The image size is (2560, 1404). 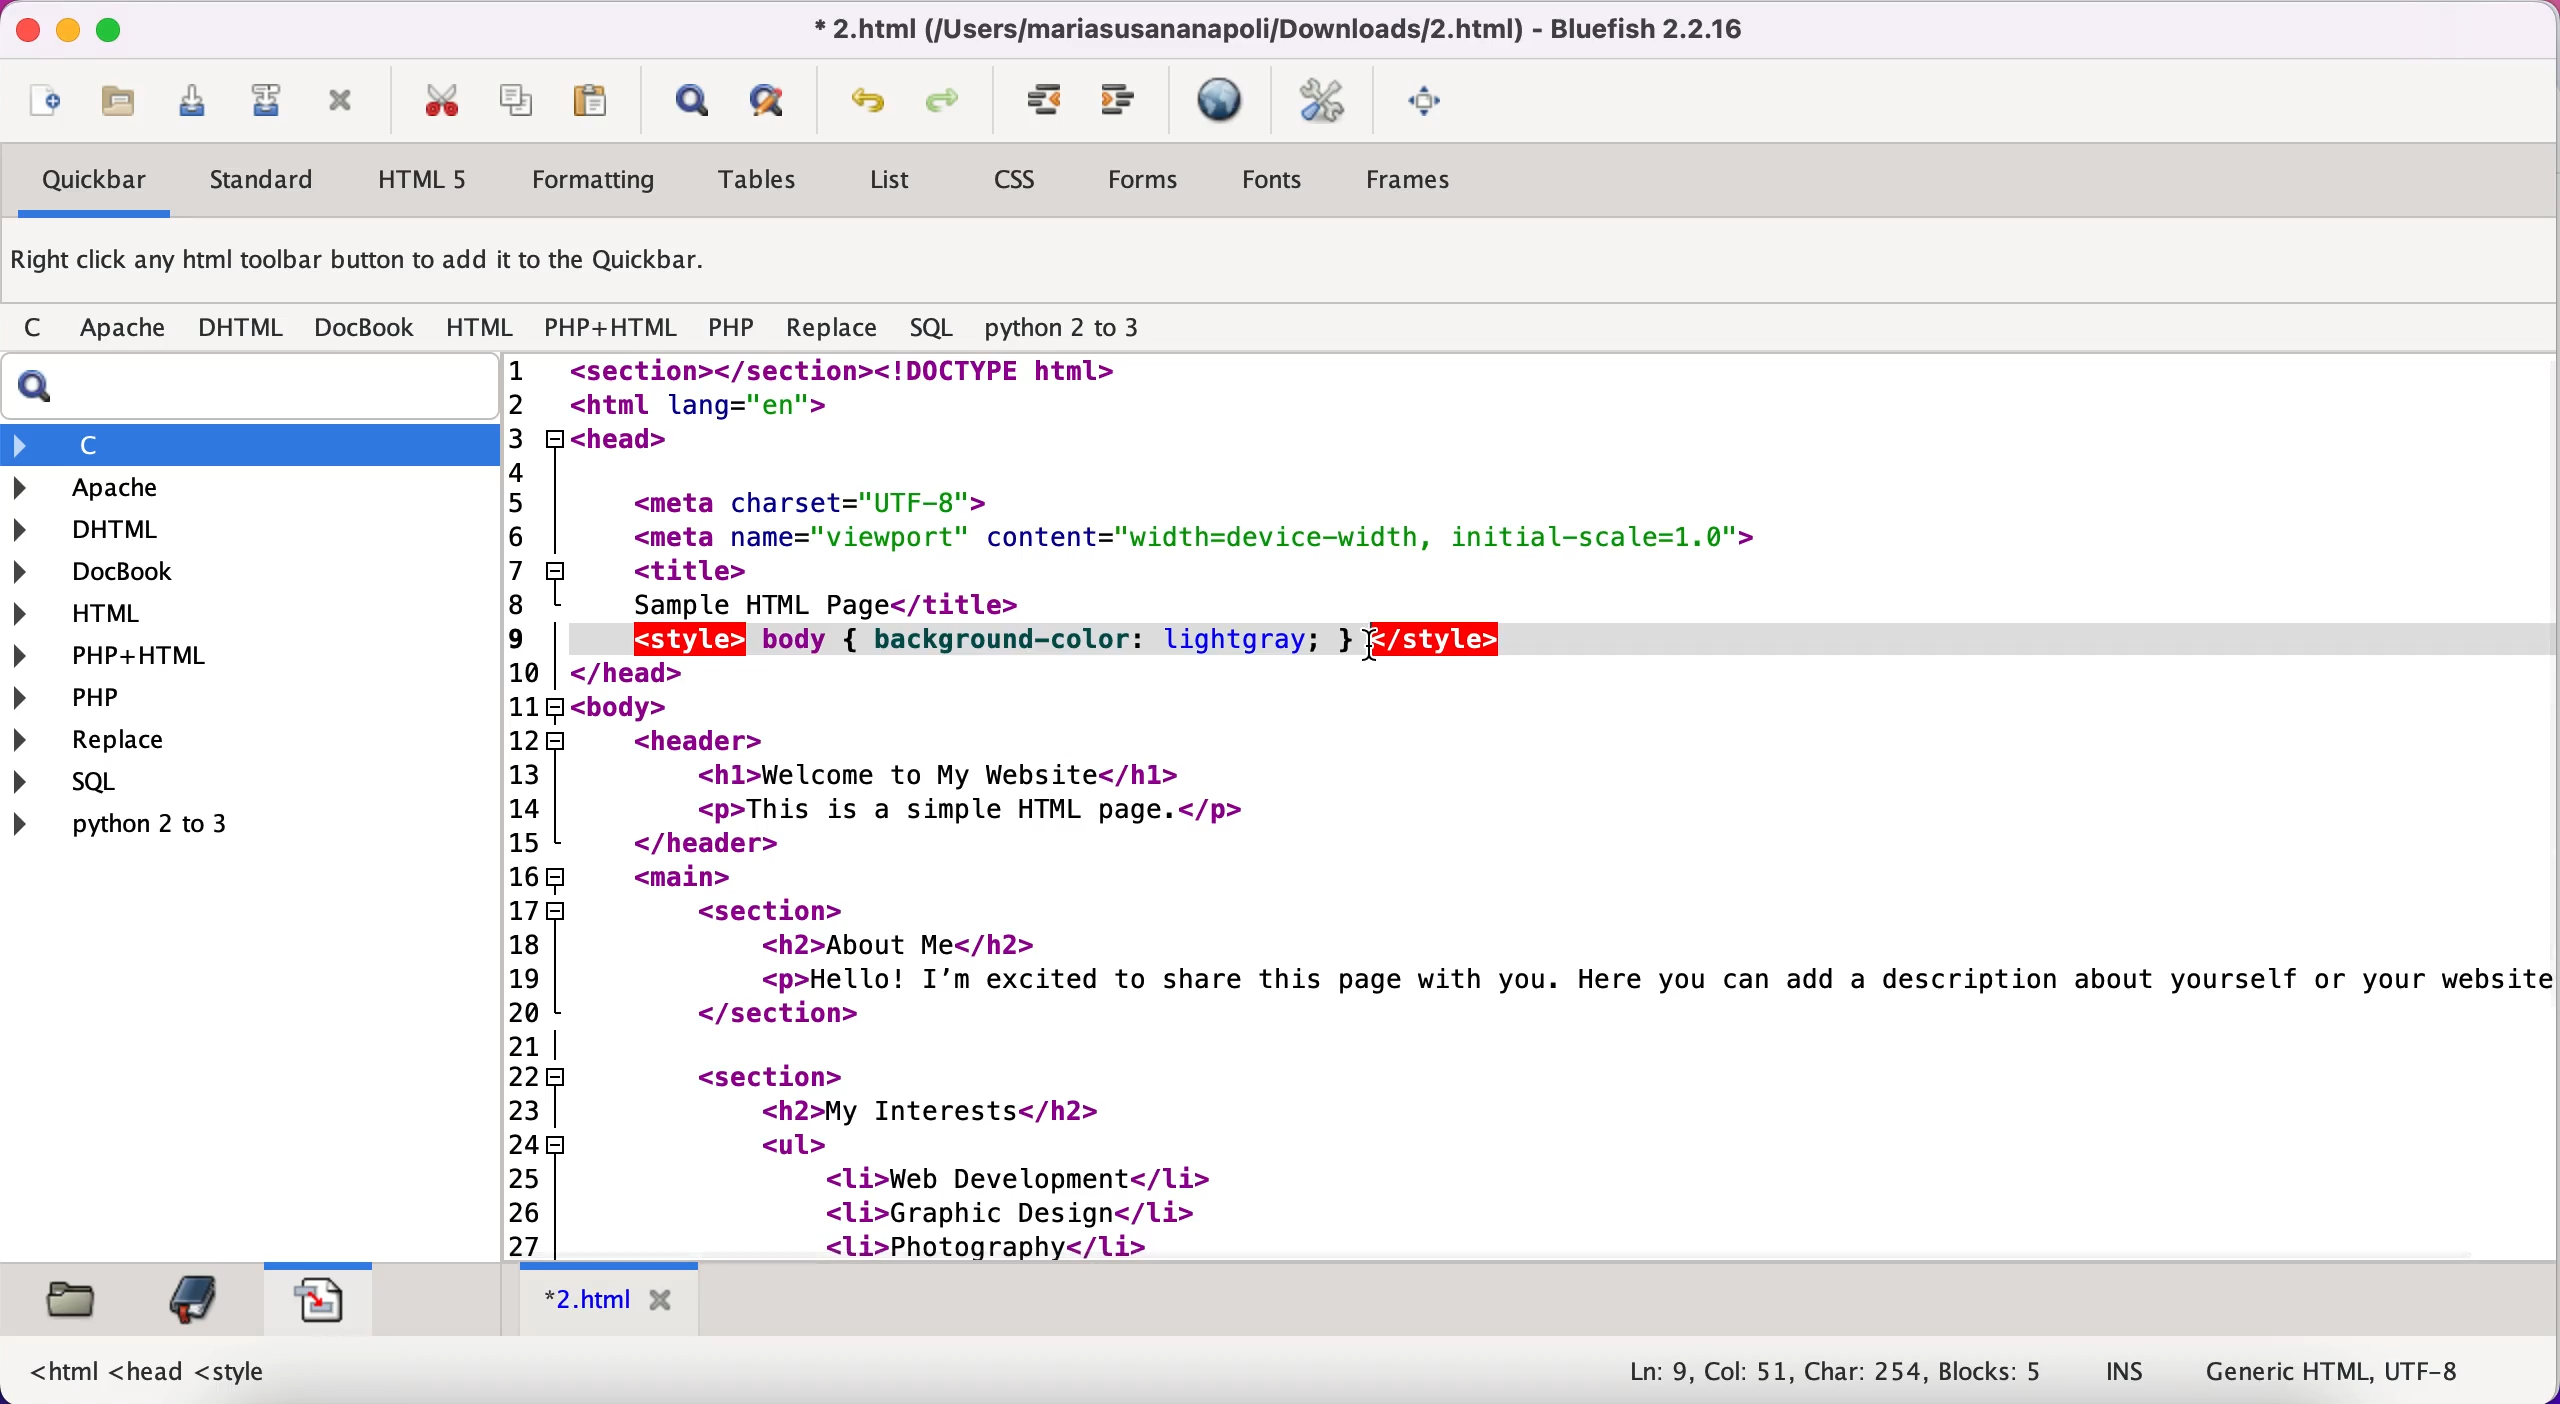 I want to click on formatting, so click(x=595, y=183).